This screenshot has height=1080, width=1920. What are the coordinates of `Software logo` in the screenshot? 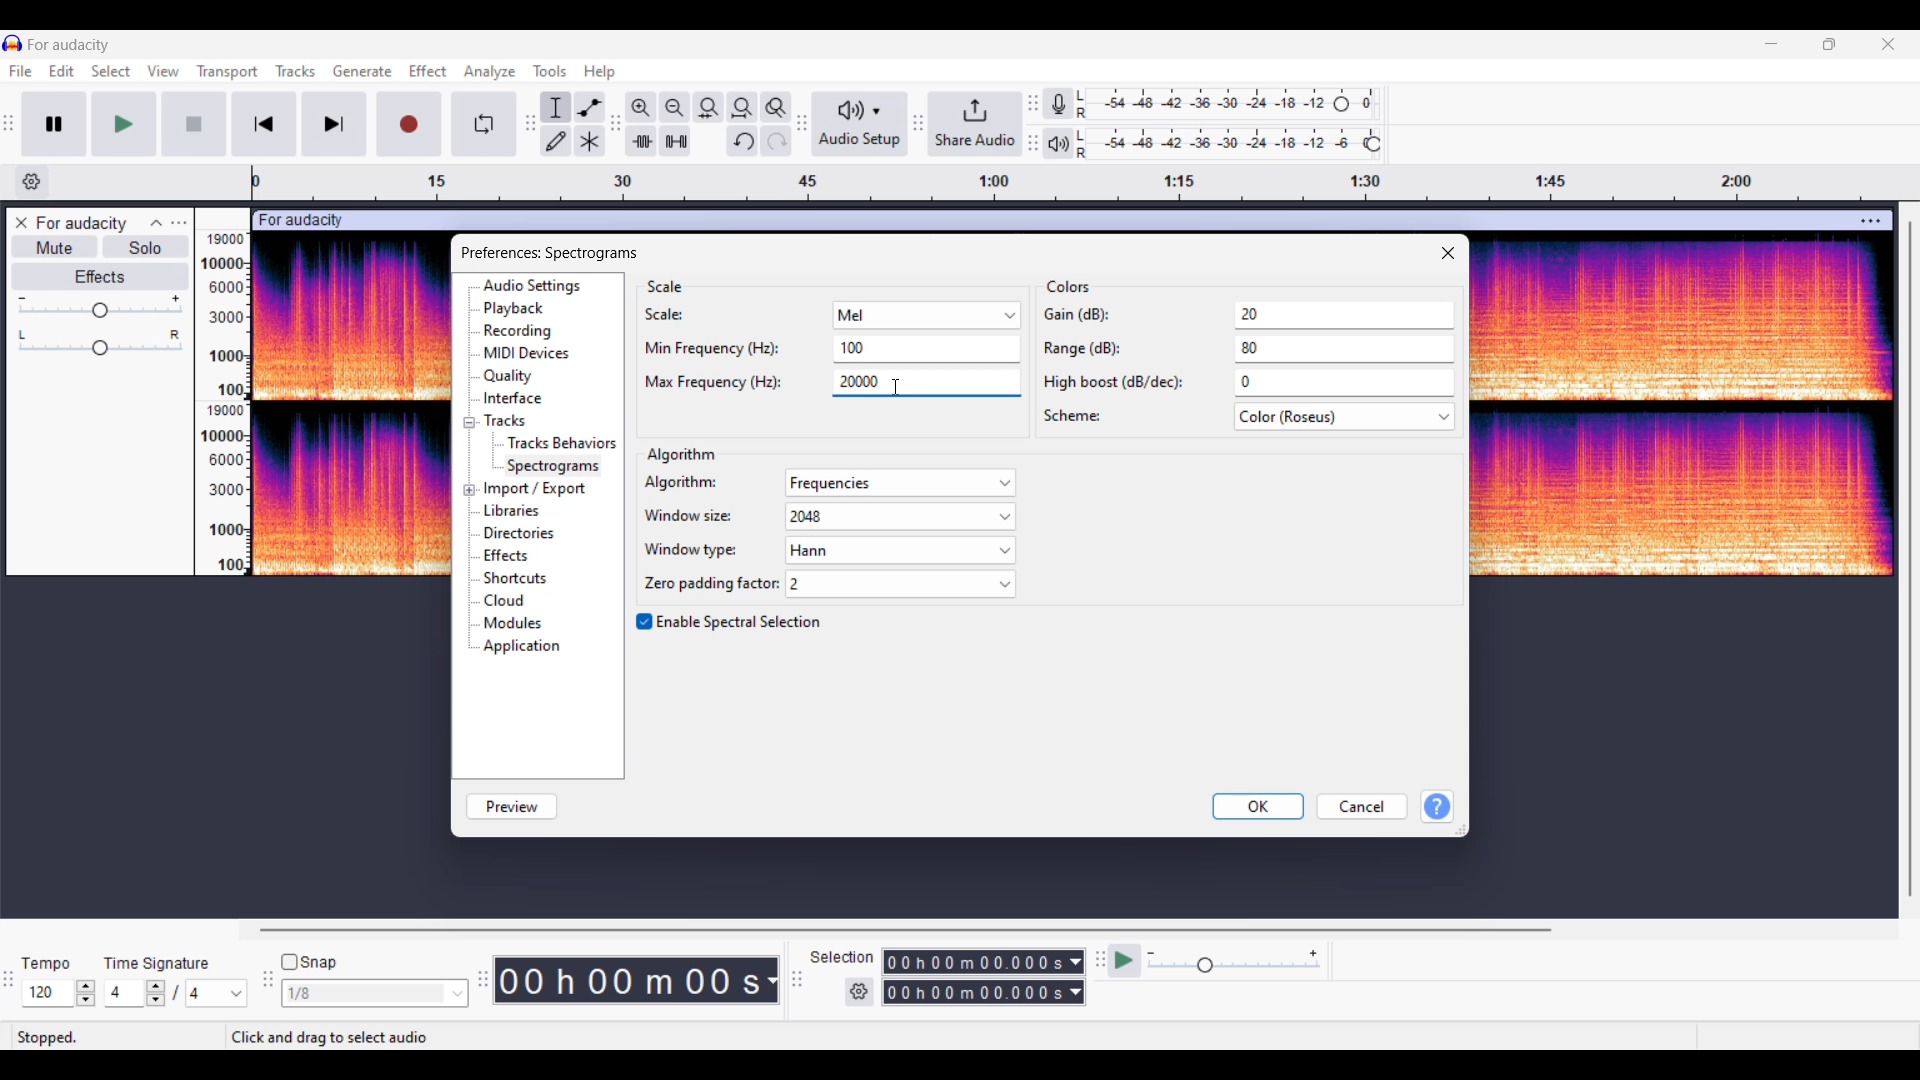 It's located at (13, 43).